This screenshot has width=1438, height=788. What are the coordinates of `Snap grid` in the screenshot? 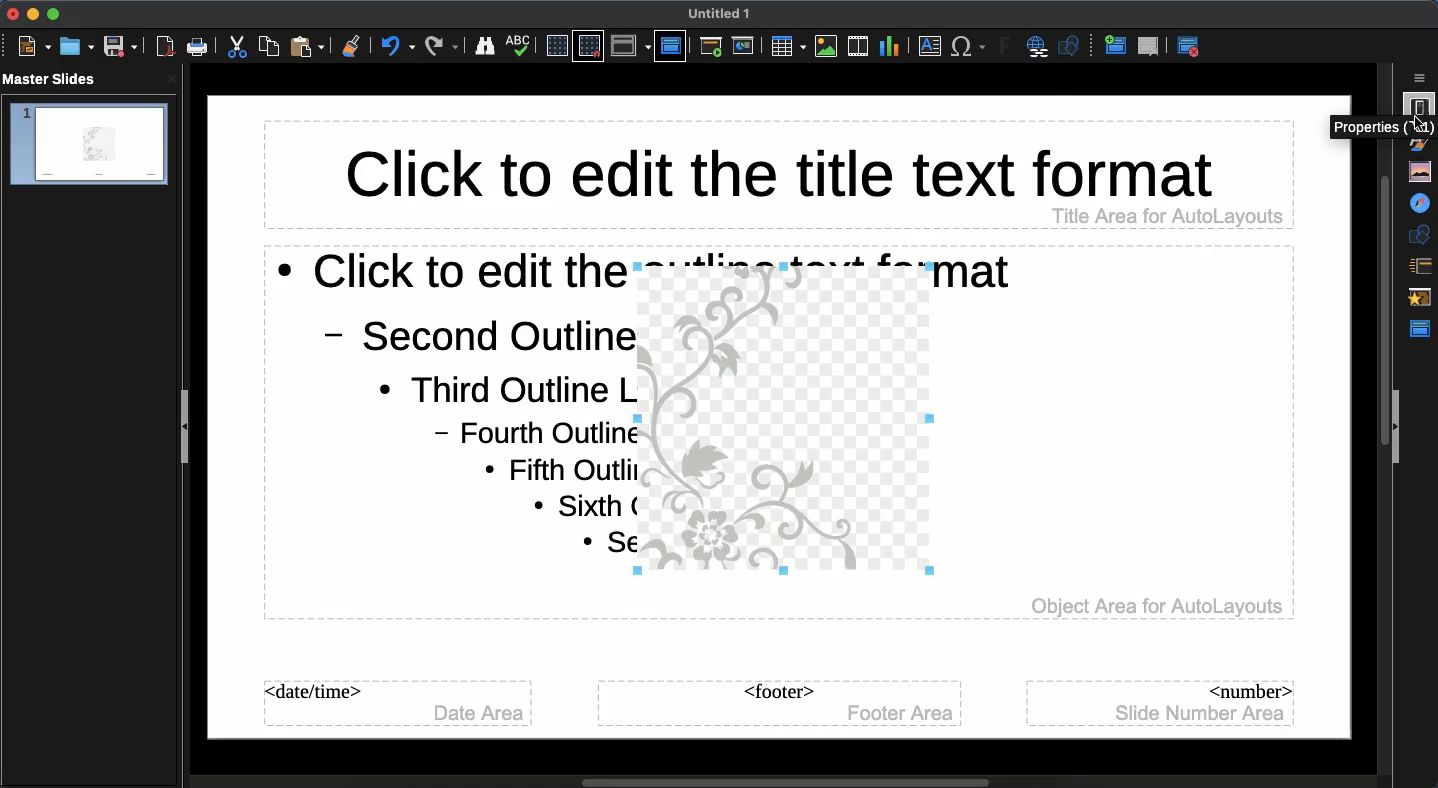 It's located at (588, 47).